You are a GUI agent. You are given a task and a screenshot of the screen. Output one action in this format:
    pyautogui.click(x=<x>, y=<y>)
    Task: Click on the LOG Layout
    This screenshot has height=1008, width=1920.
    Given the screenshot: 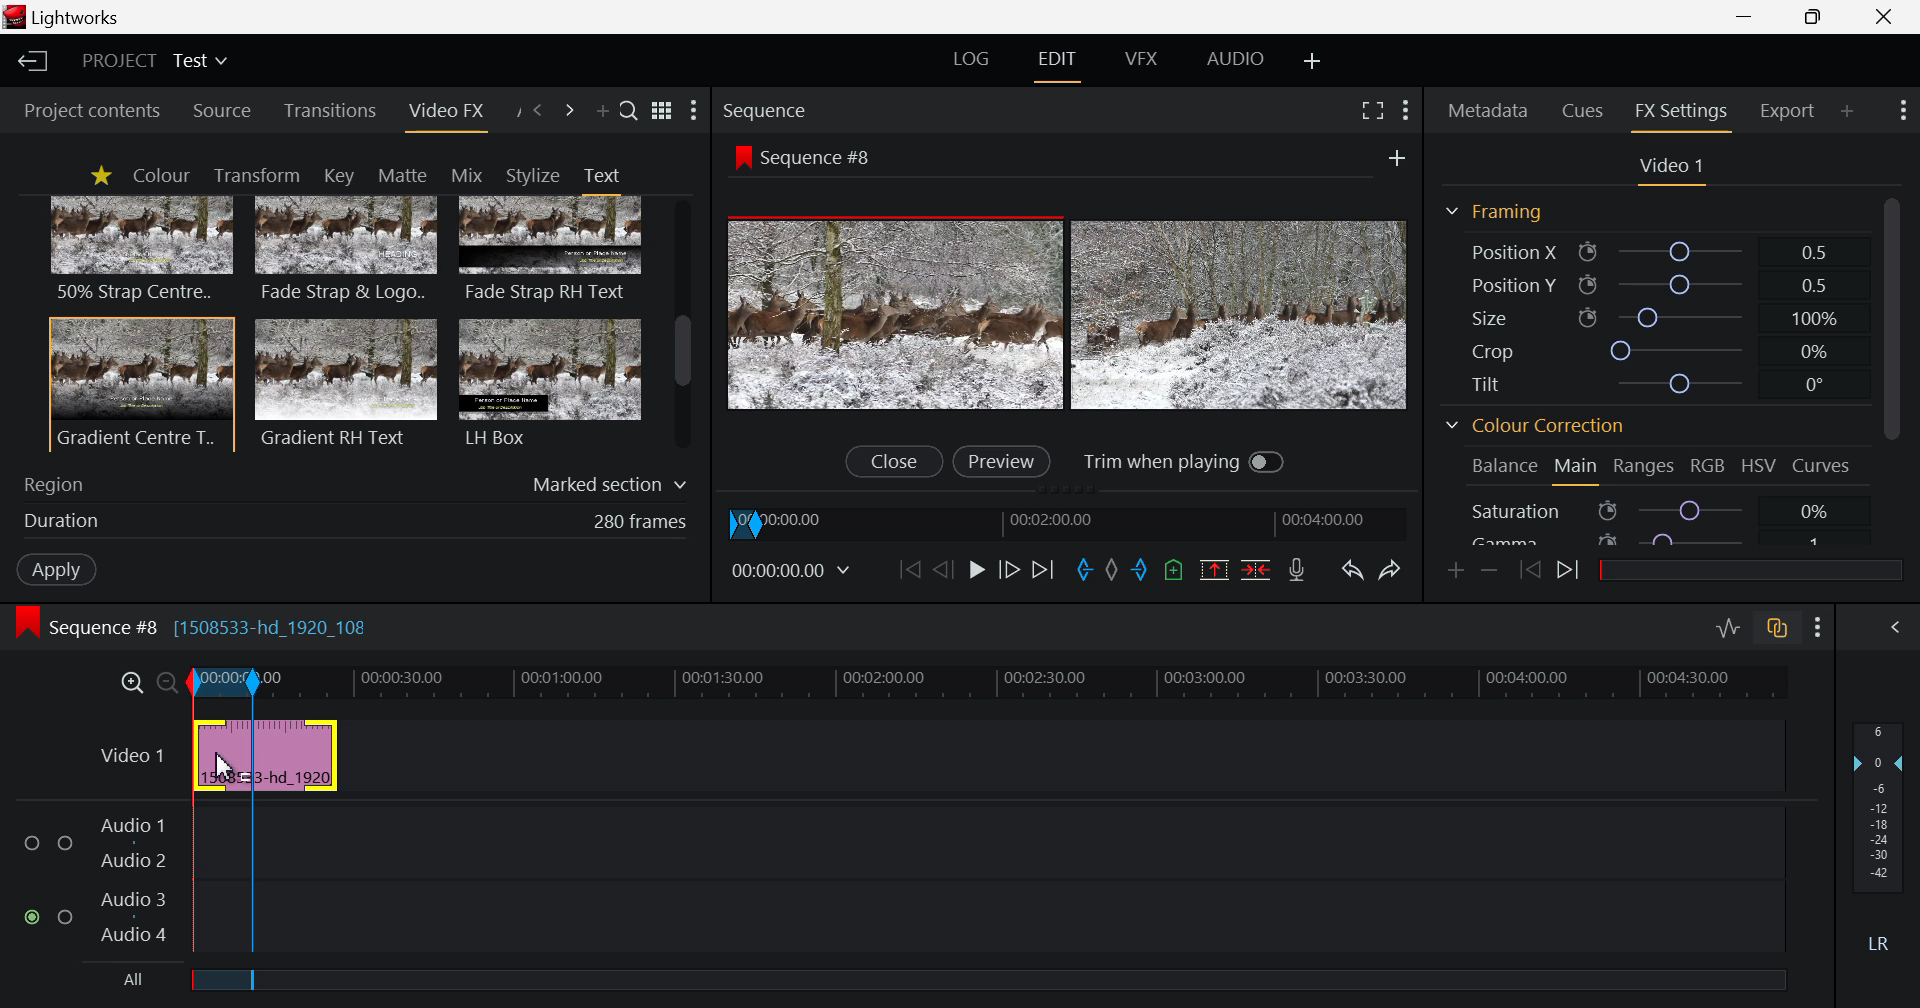 What is the action you would take?
    pyautogui.click(x=974, y=62)
    